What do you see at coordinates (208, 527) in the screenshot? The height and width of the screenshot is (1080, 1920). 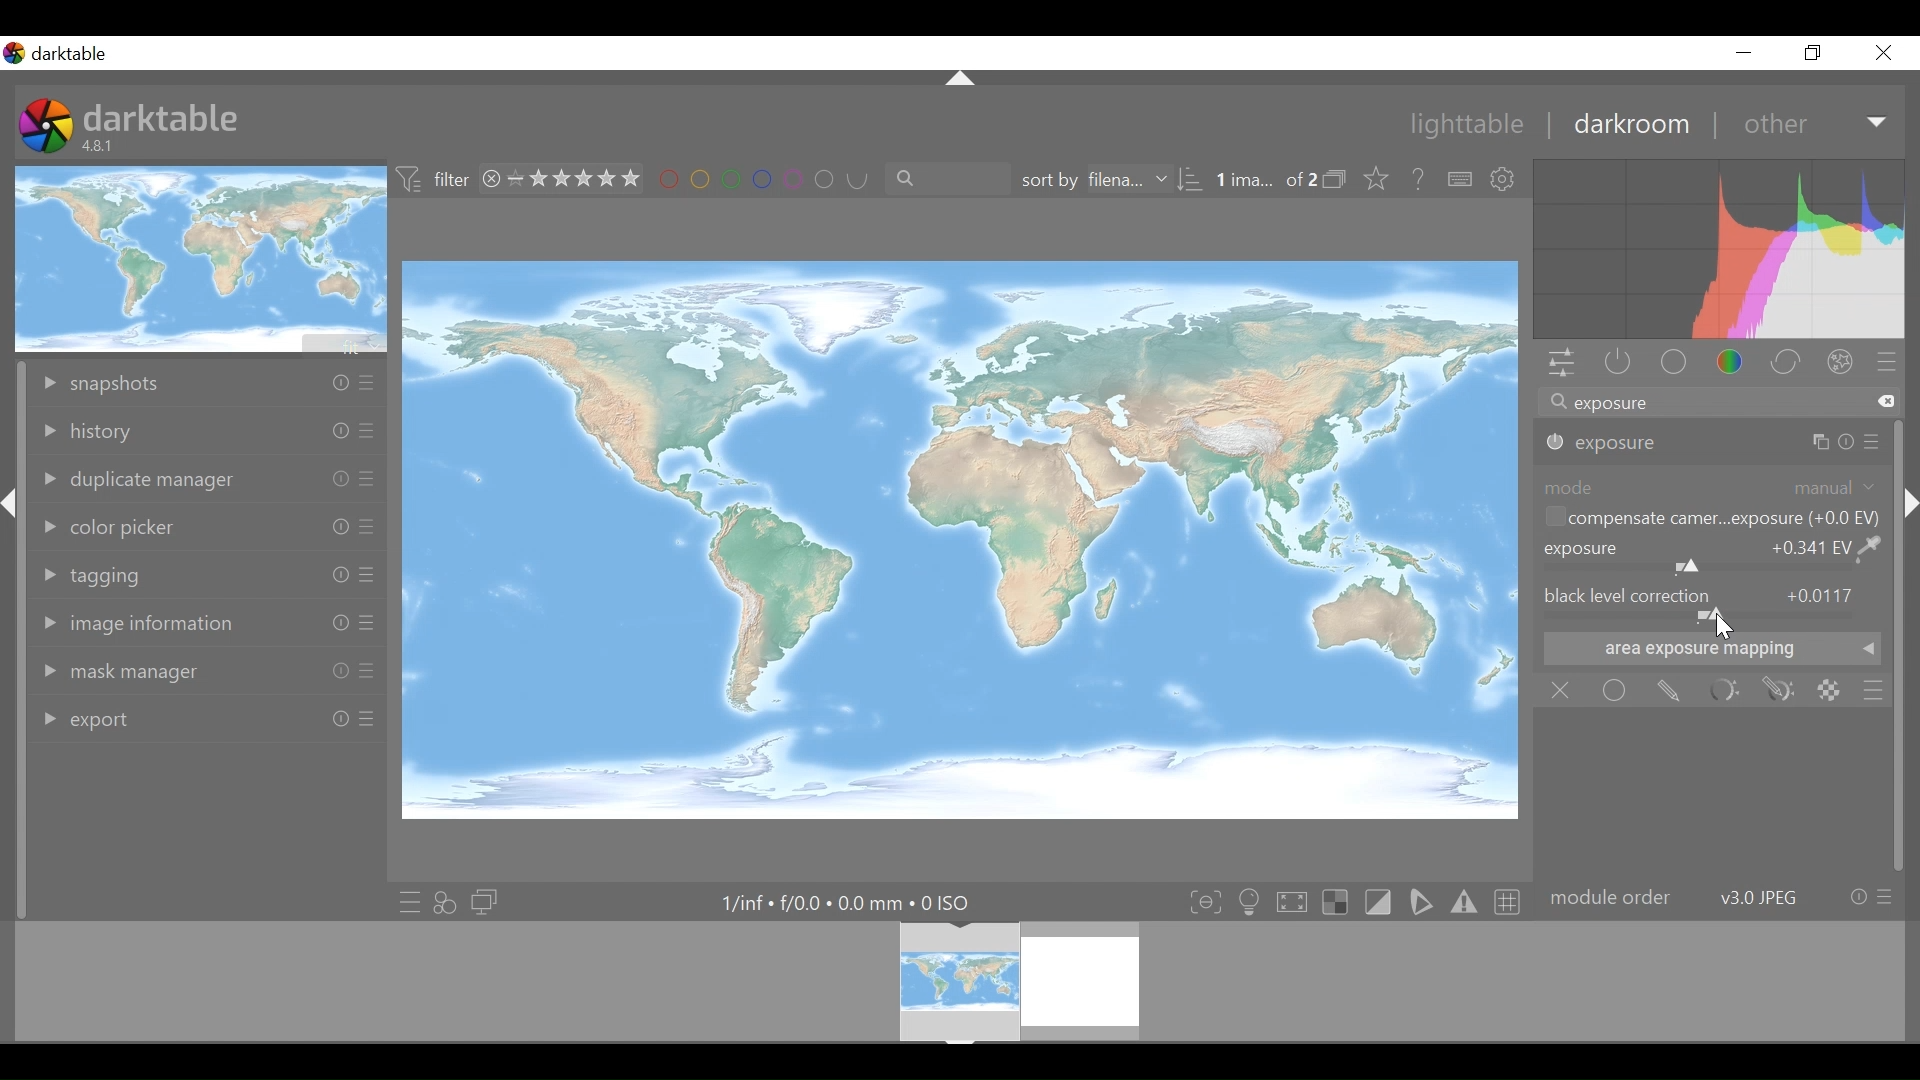 I see `color picker` at bounding box center [208, 527].